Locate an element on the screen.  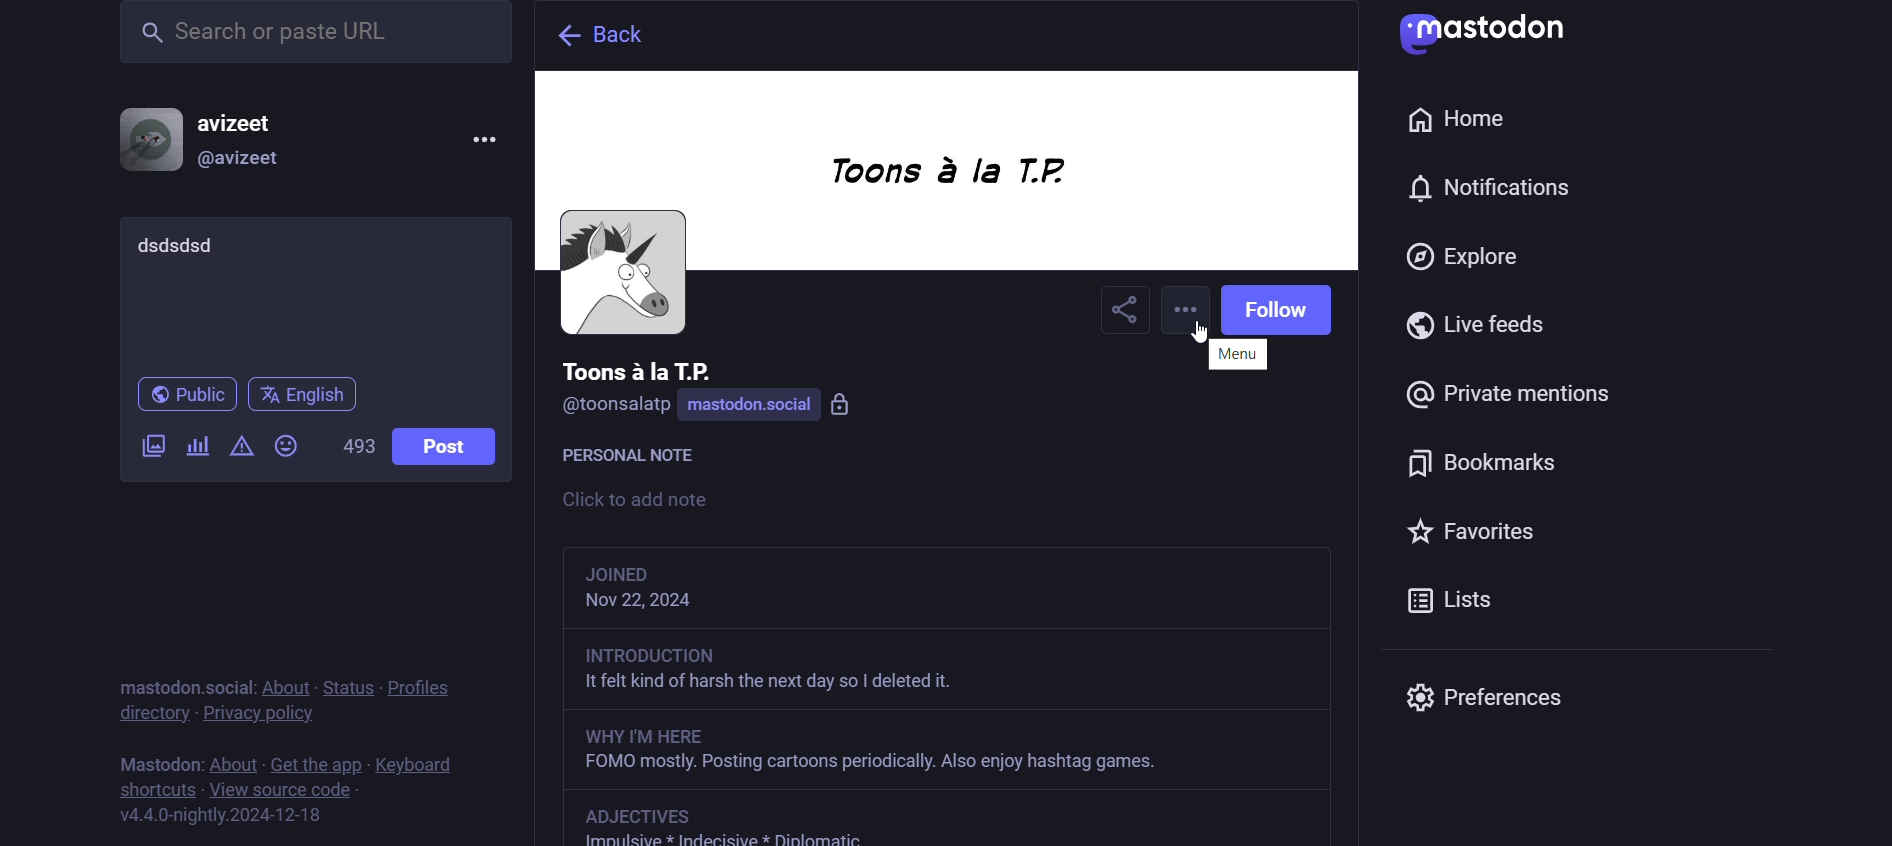
explore  is located at coordinates (1469, 262).